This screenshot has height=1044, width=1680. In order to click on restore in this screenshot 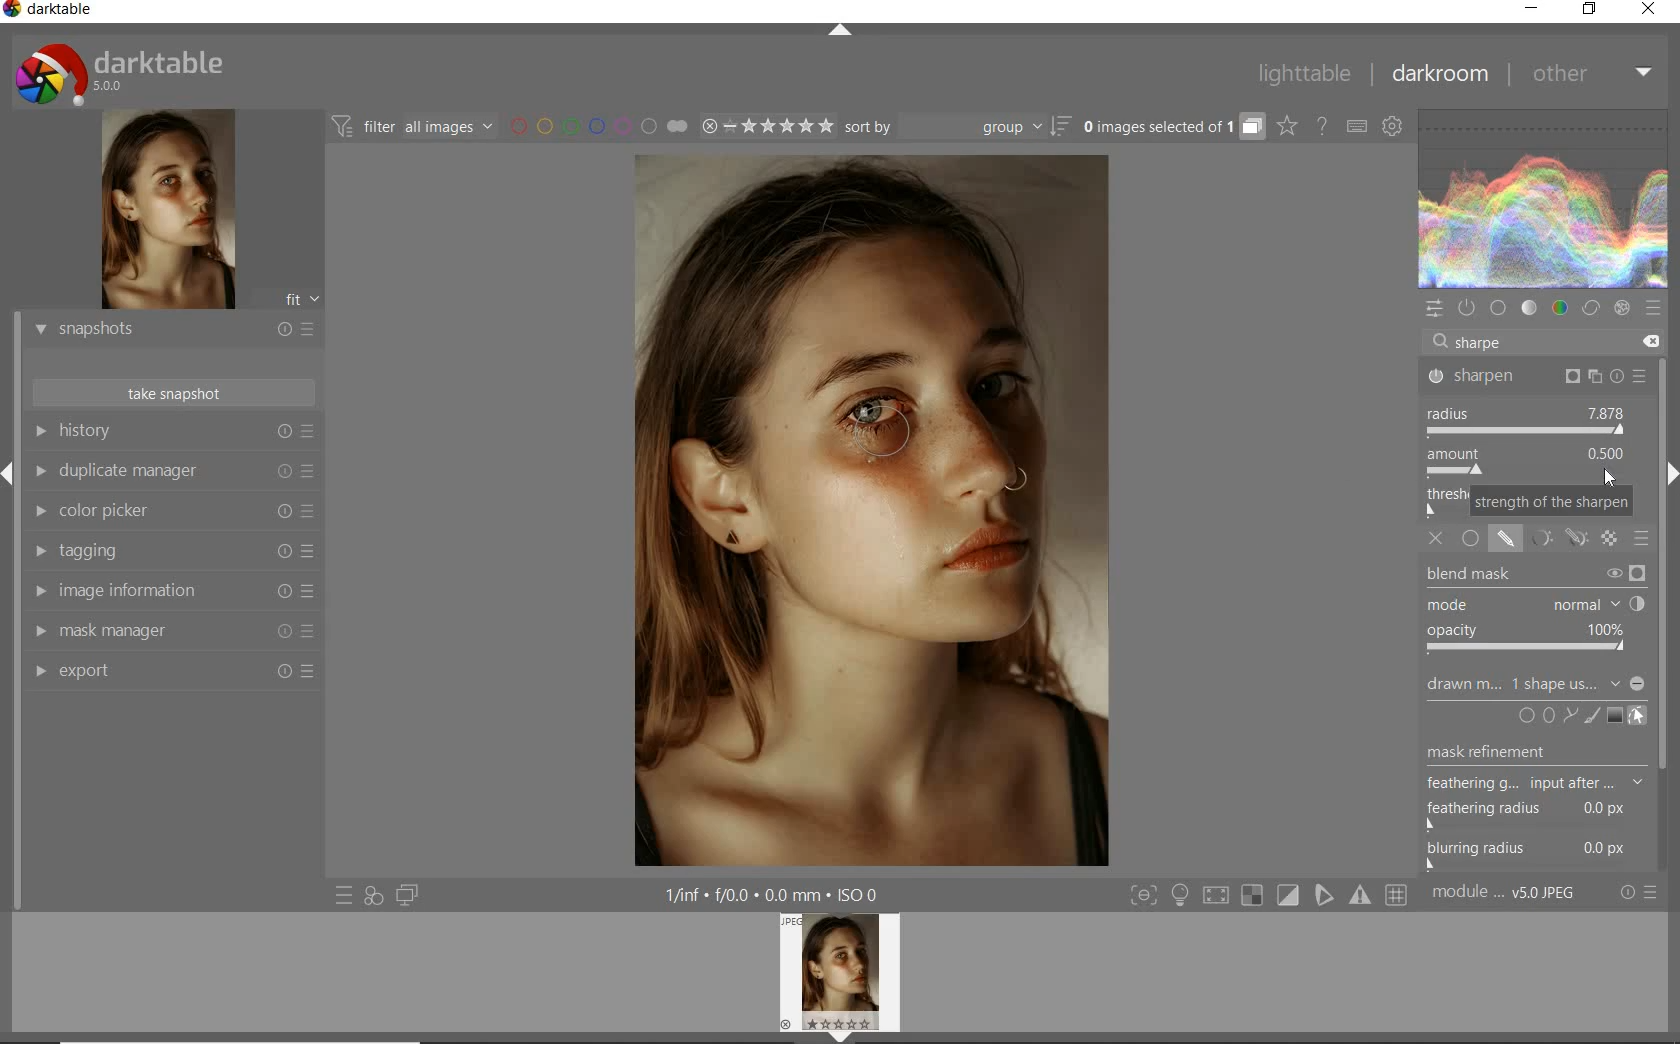, I will do `click(1590, 9)`.